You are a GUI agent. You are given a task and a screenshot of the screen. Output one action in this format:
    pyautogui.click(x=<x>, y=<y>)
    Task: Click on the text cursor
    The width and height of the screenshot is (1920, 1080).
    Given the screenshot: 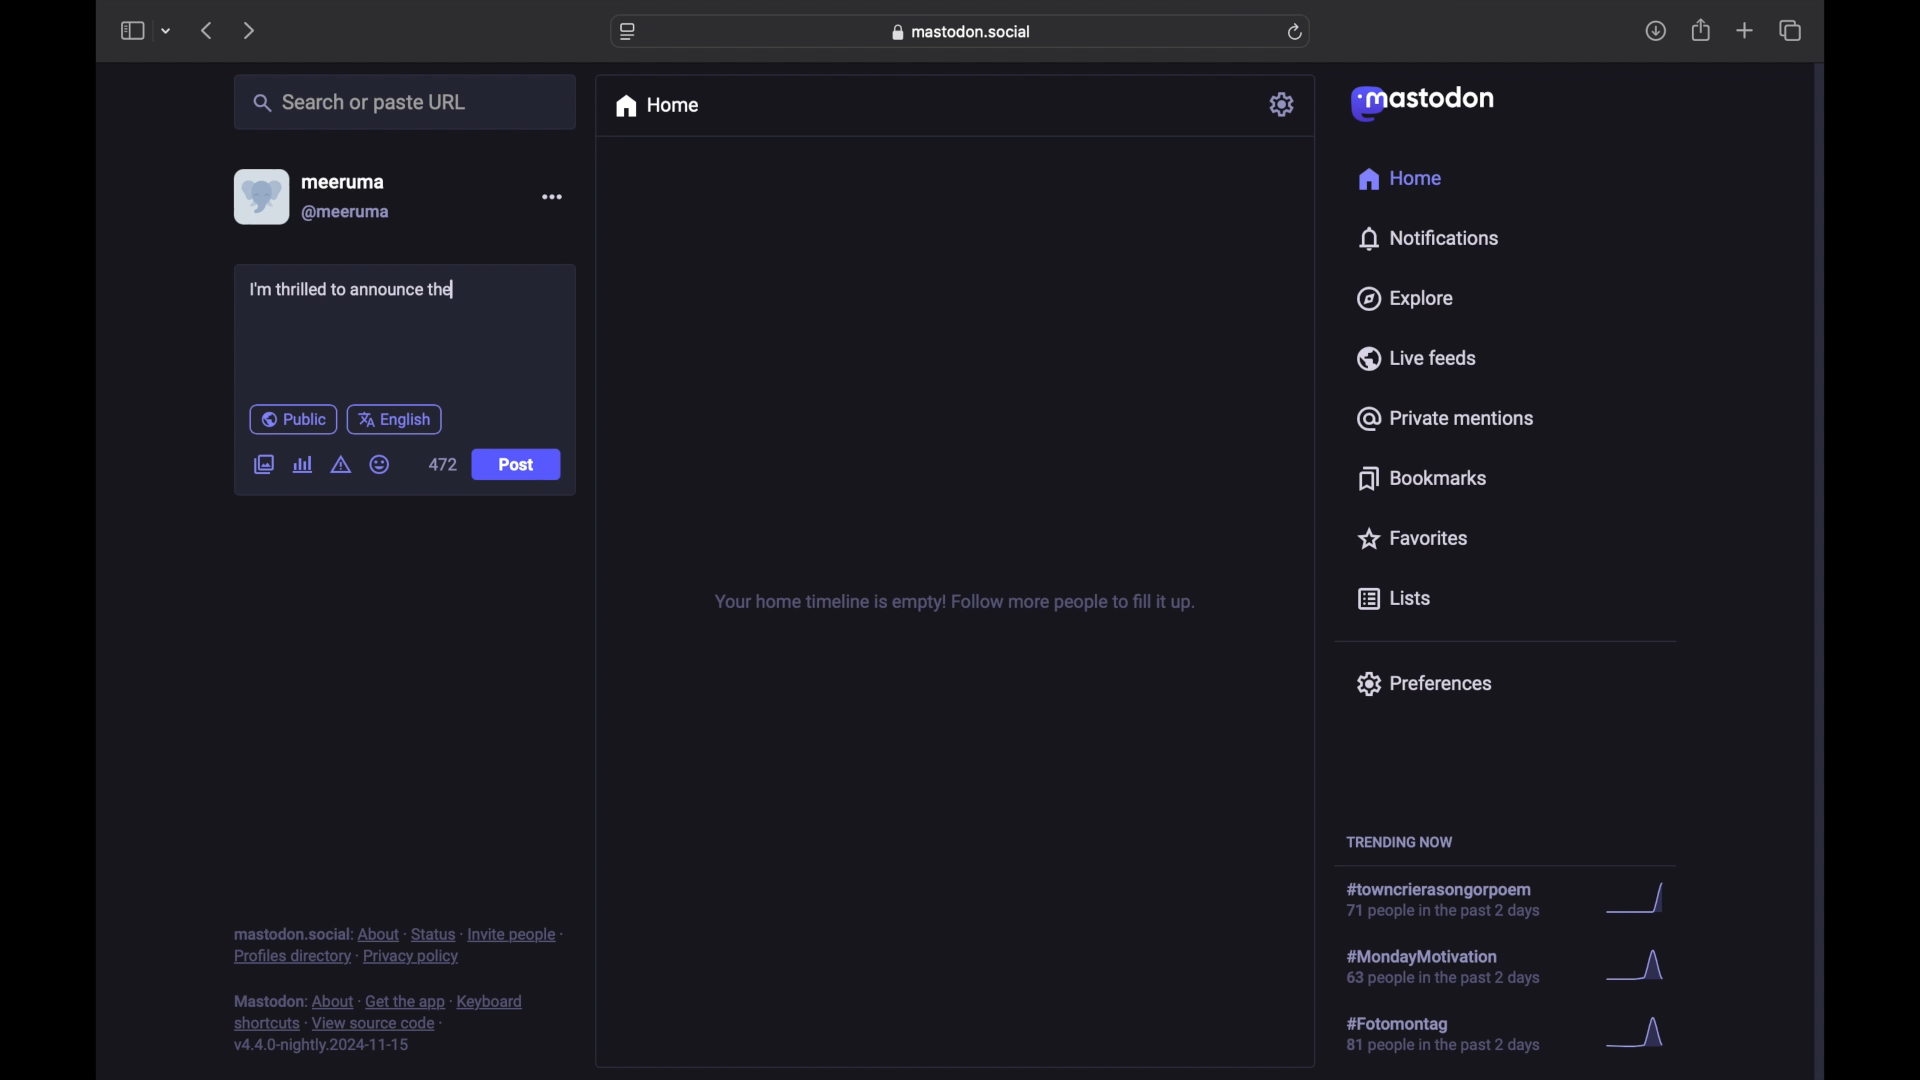 What is the action you would take?
    pyautogui.click(x=456, y=287)
    